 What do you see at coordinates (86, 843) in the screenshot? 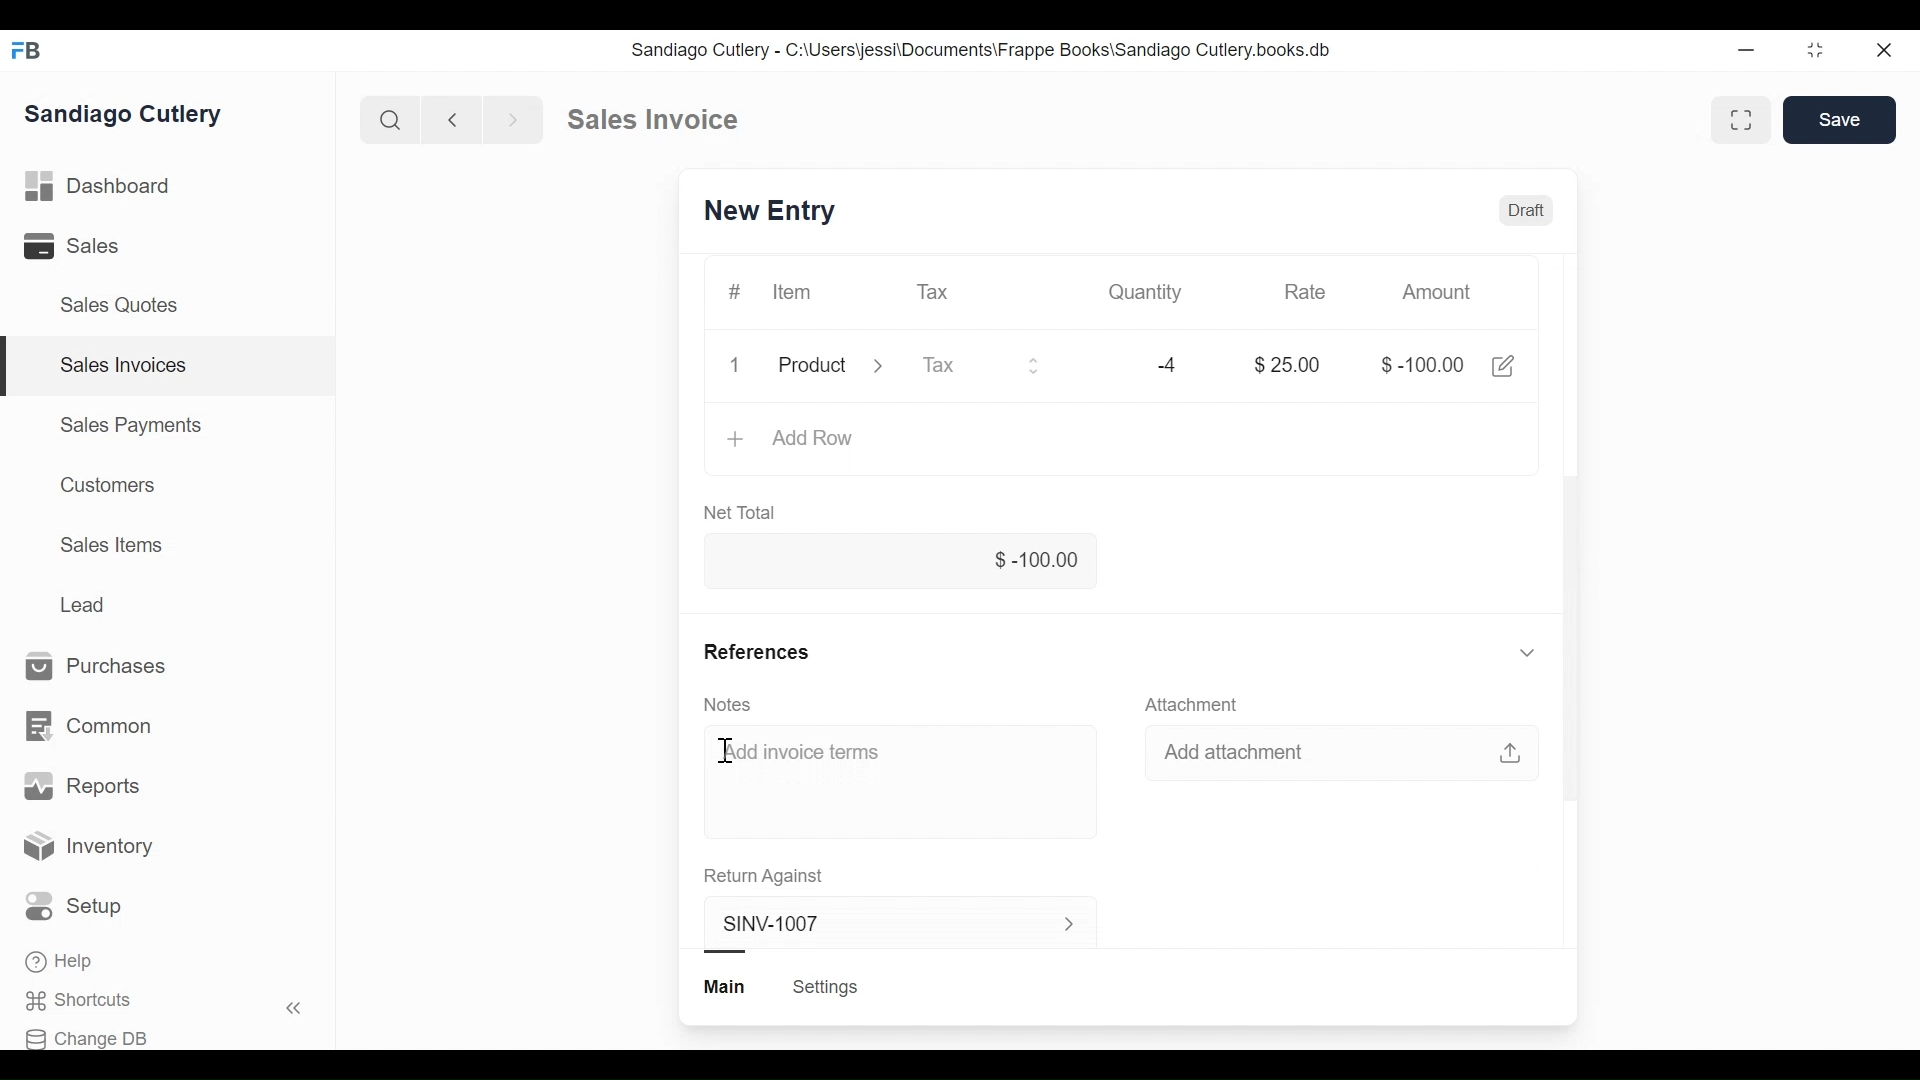
I see `Inventory` at bounding box center [86, 843].